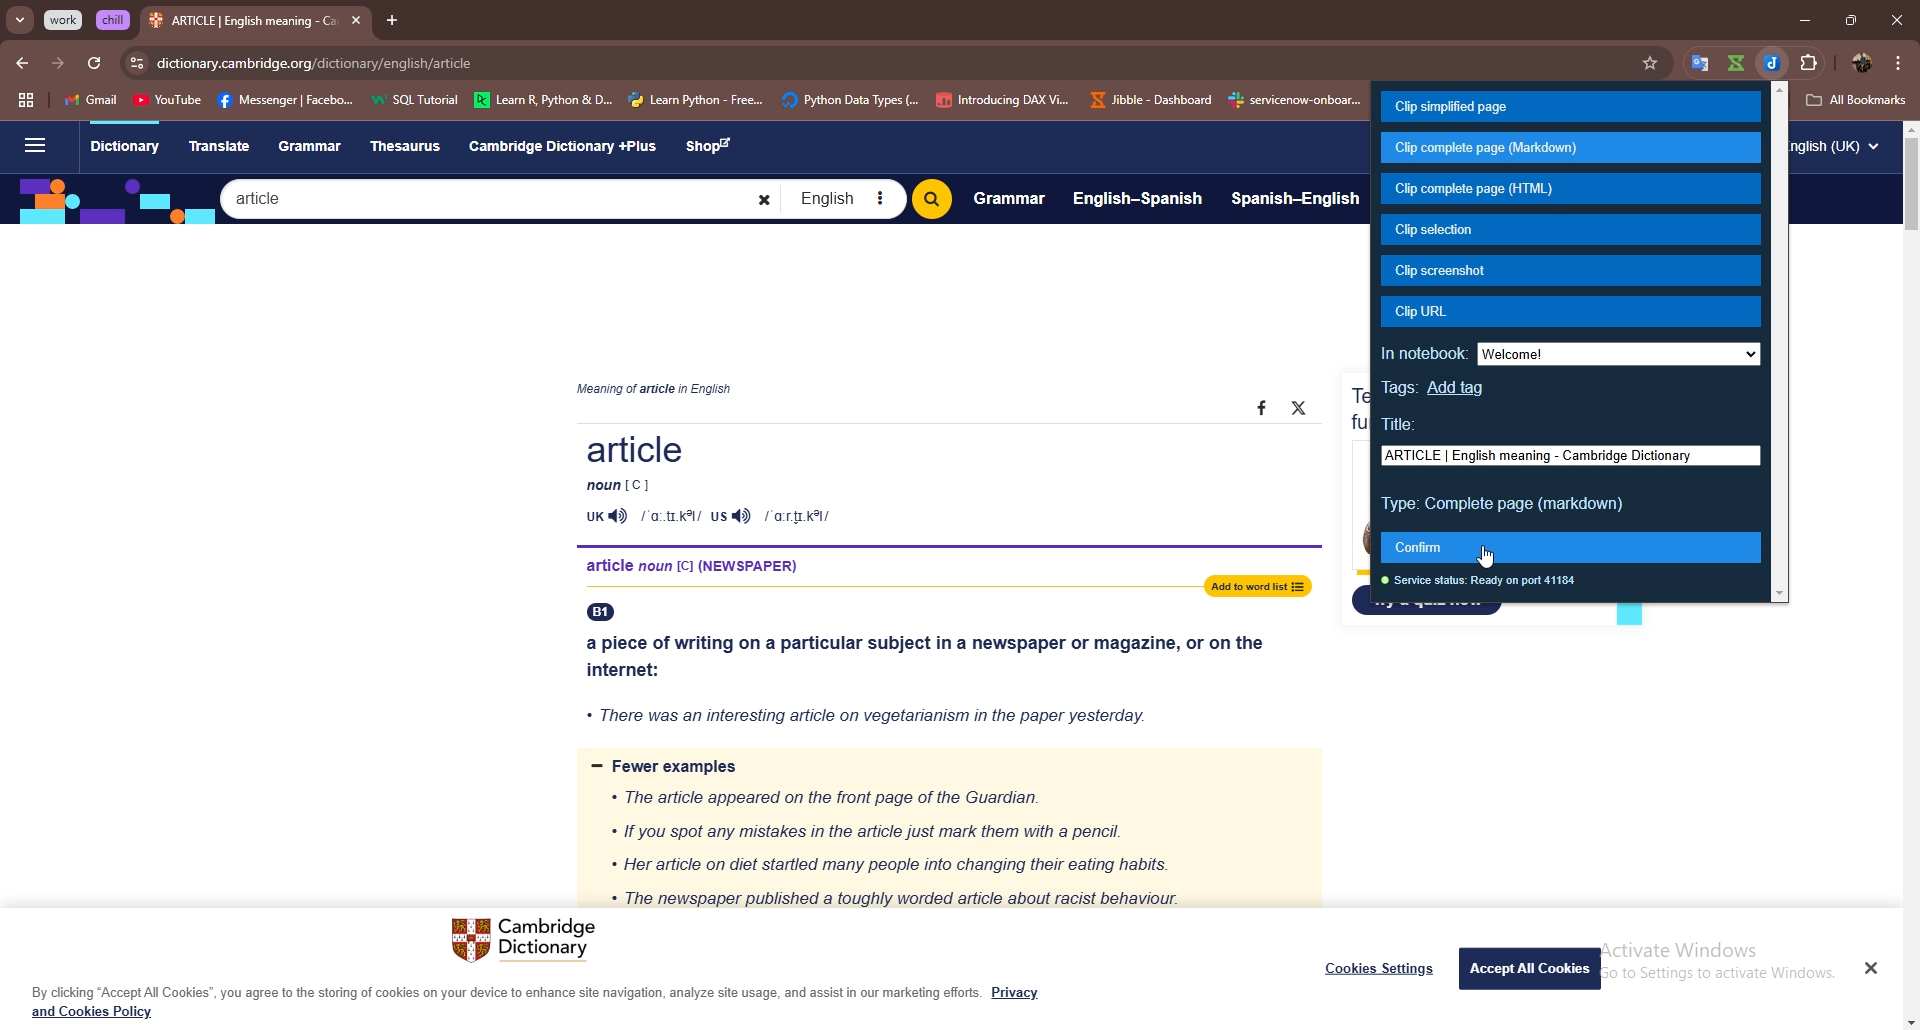 The image size is (1920, 1030). I want to click on Grammar, so click(313, 146).